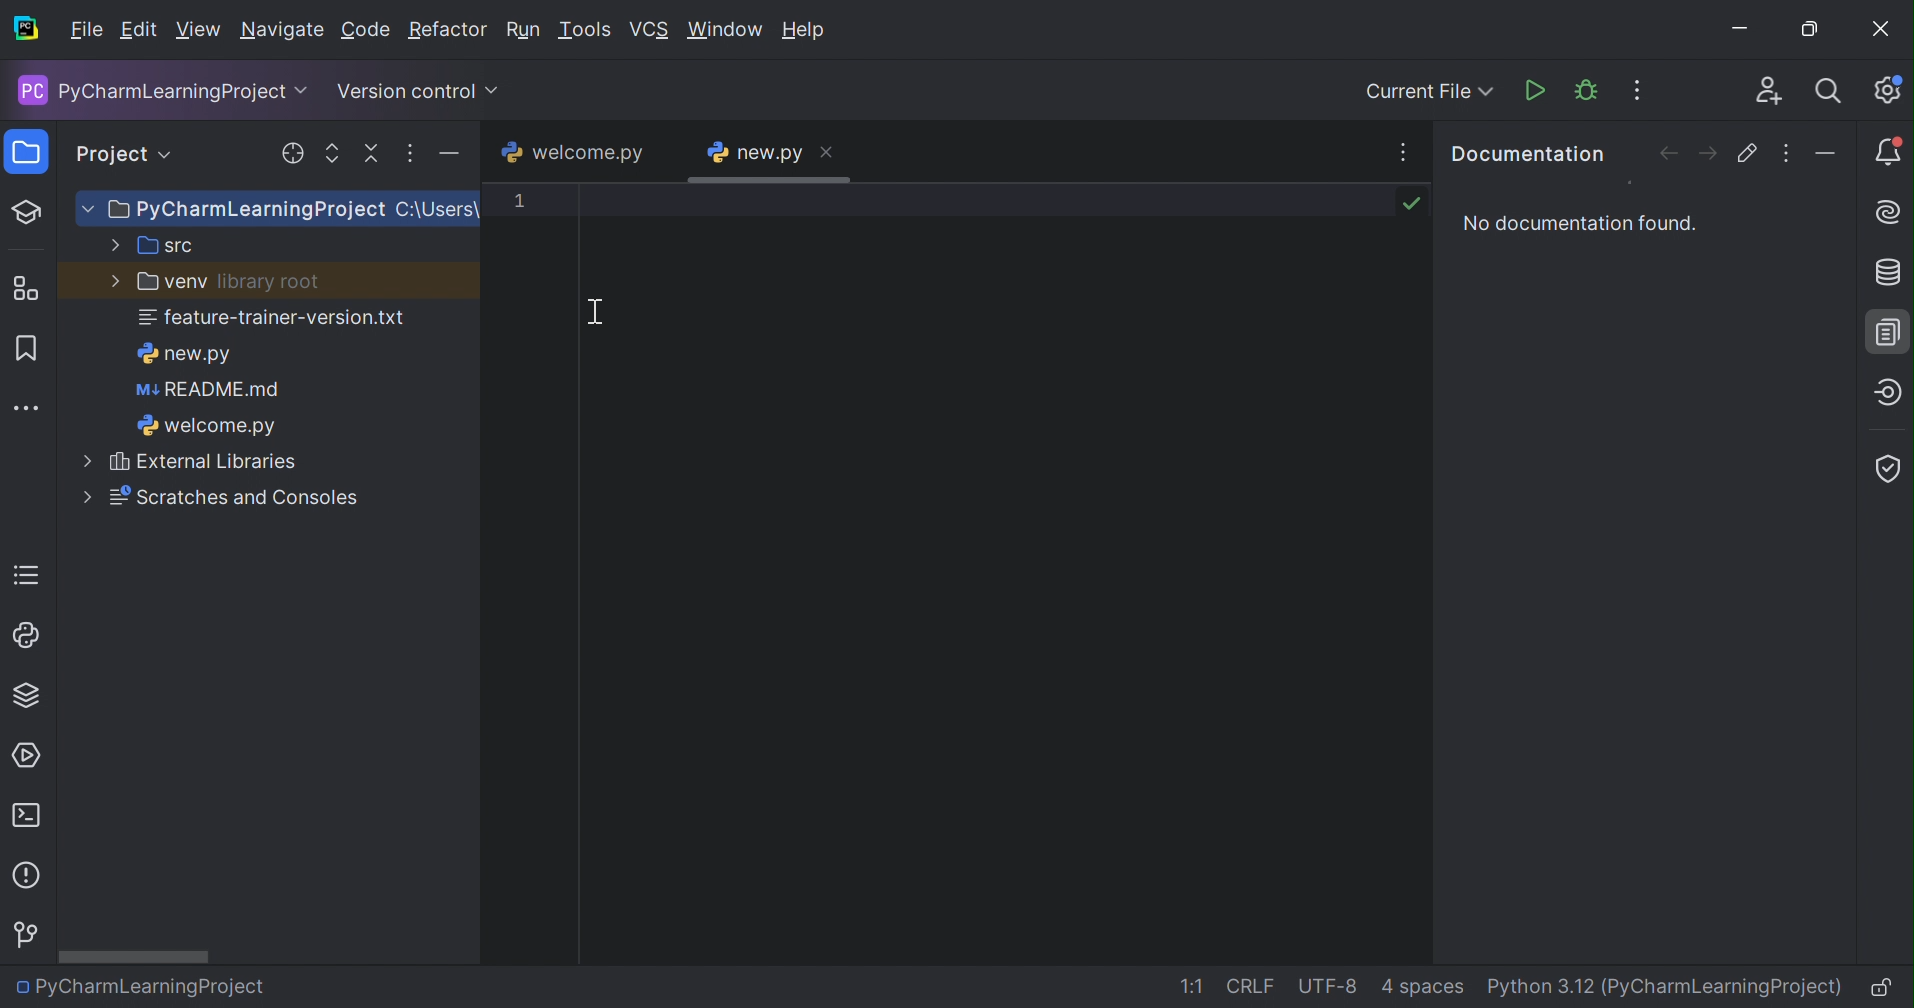  Describe the element at coordinates (1536, 90) in the screenshot. I see `Run 'new.py''` at that location.